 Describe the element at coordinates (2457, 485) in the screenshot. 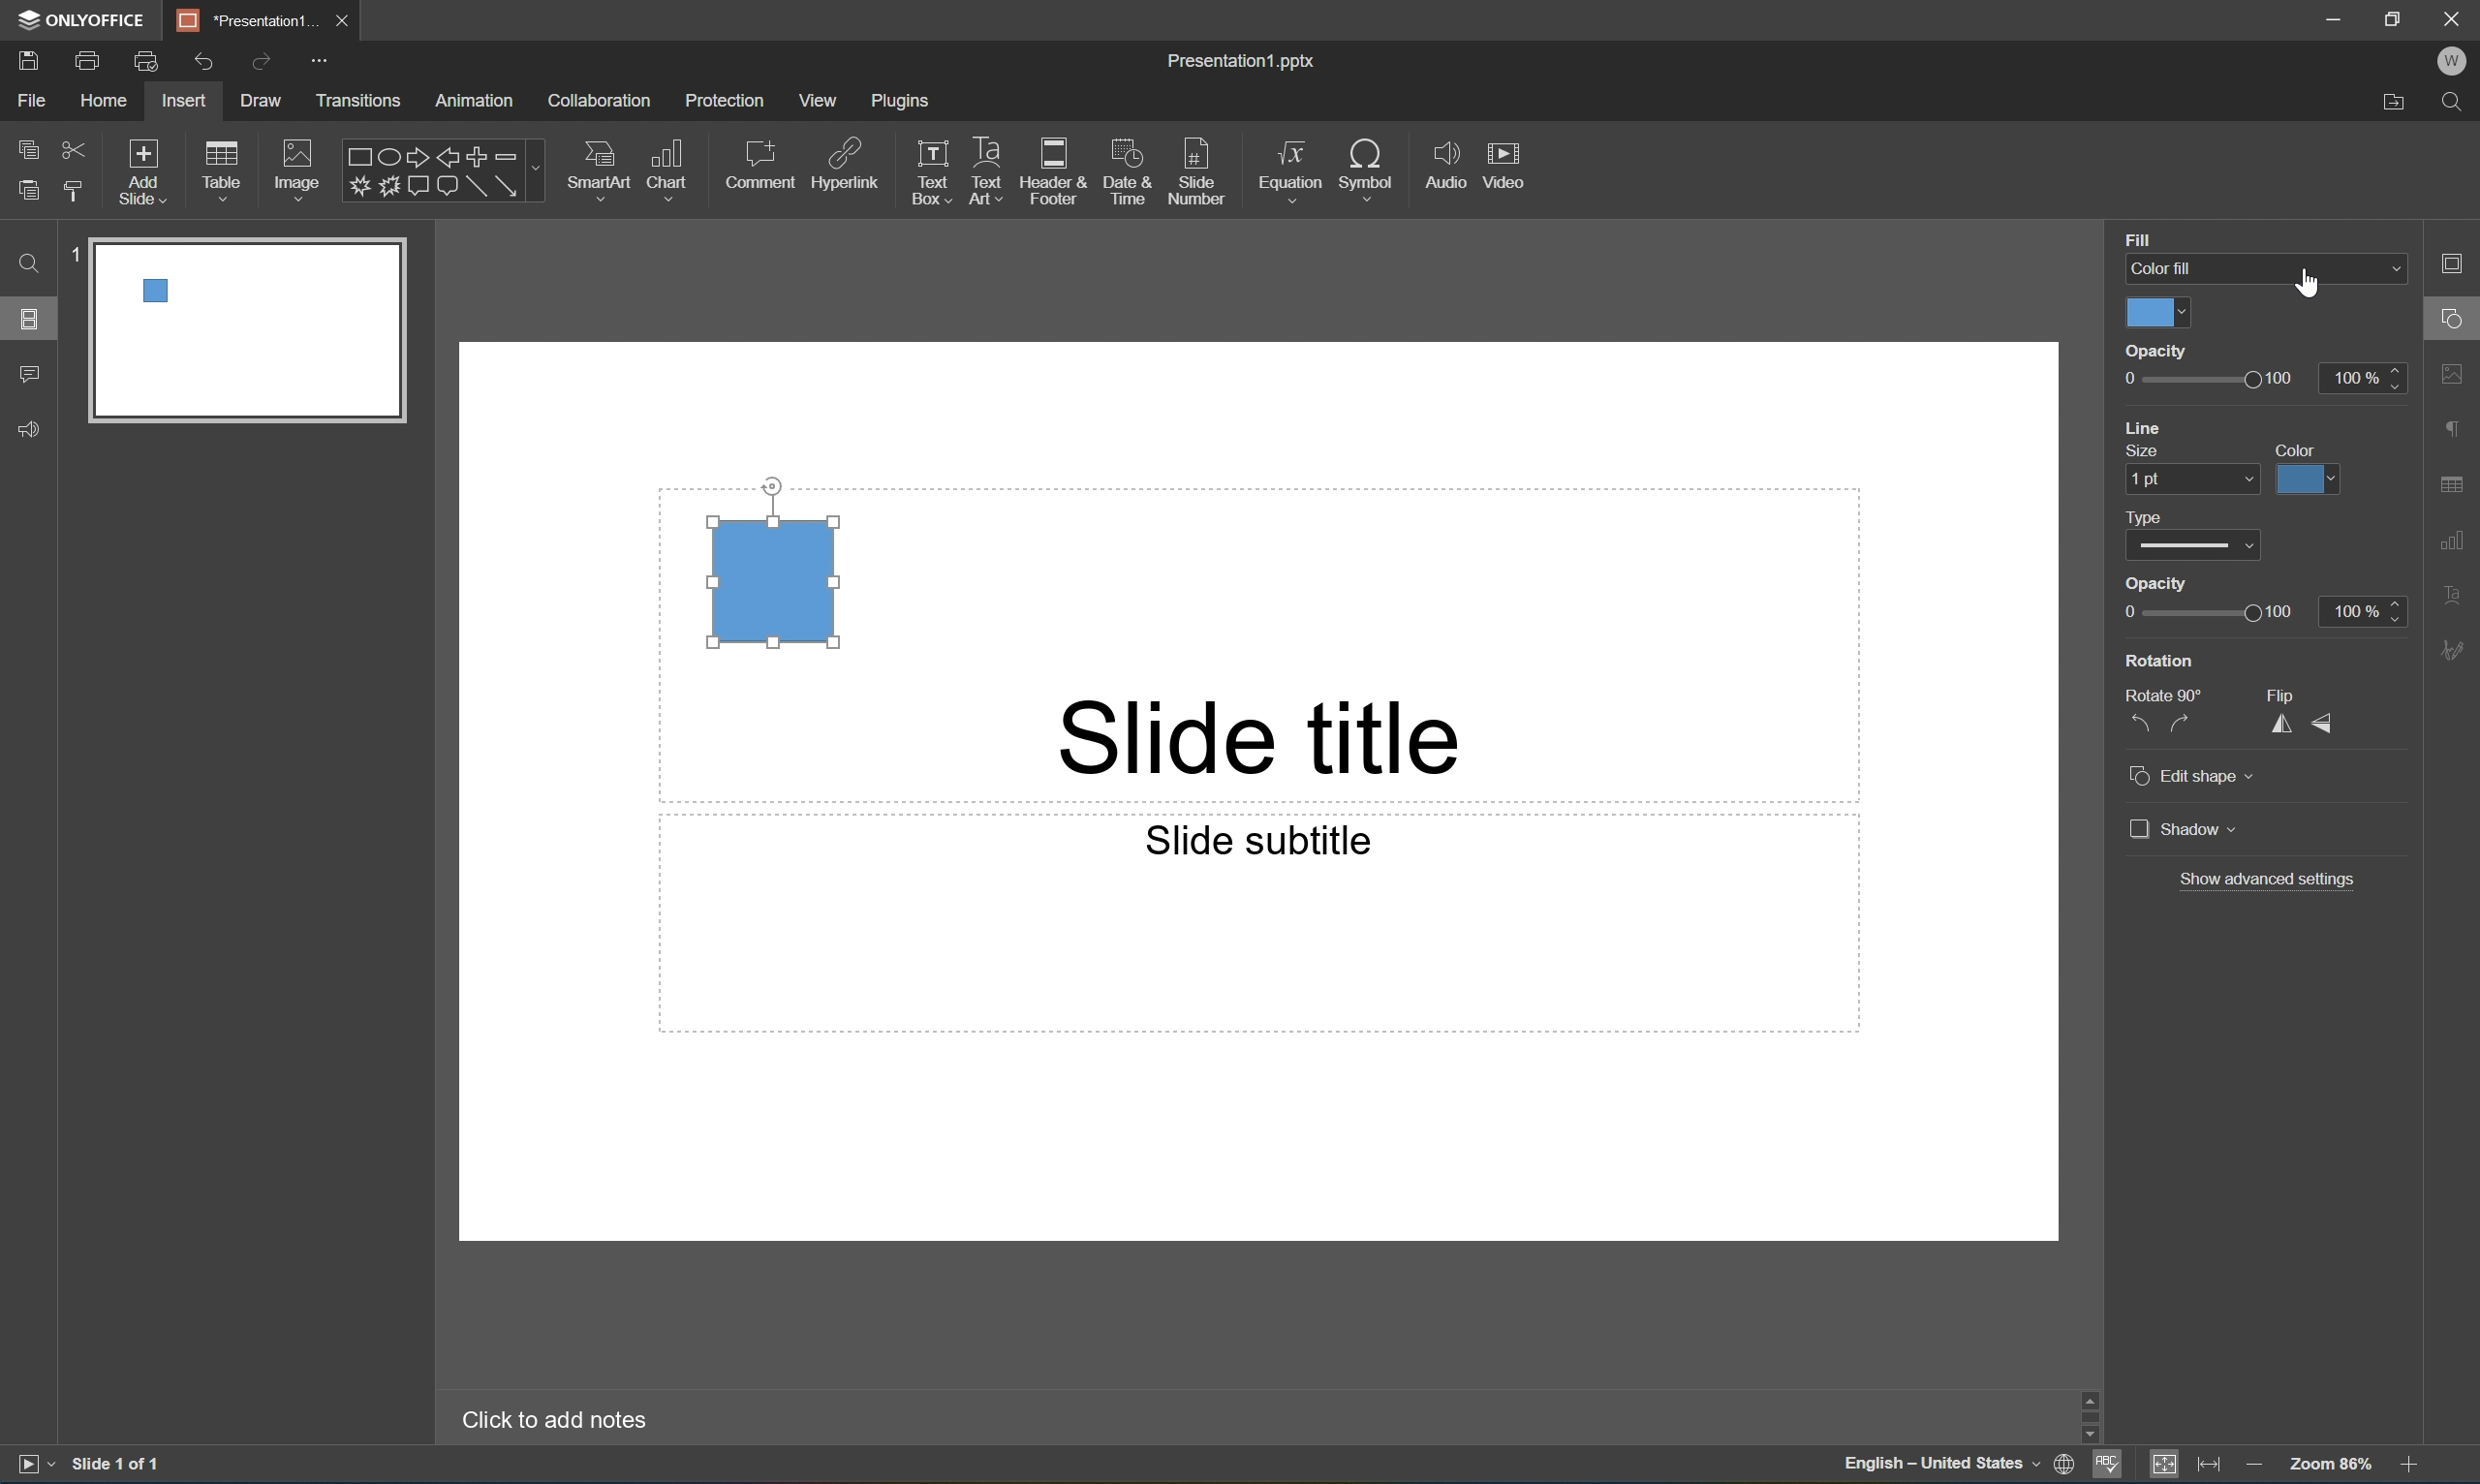

I see `Table settings` at that location.